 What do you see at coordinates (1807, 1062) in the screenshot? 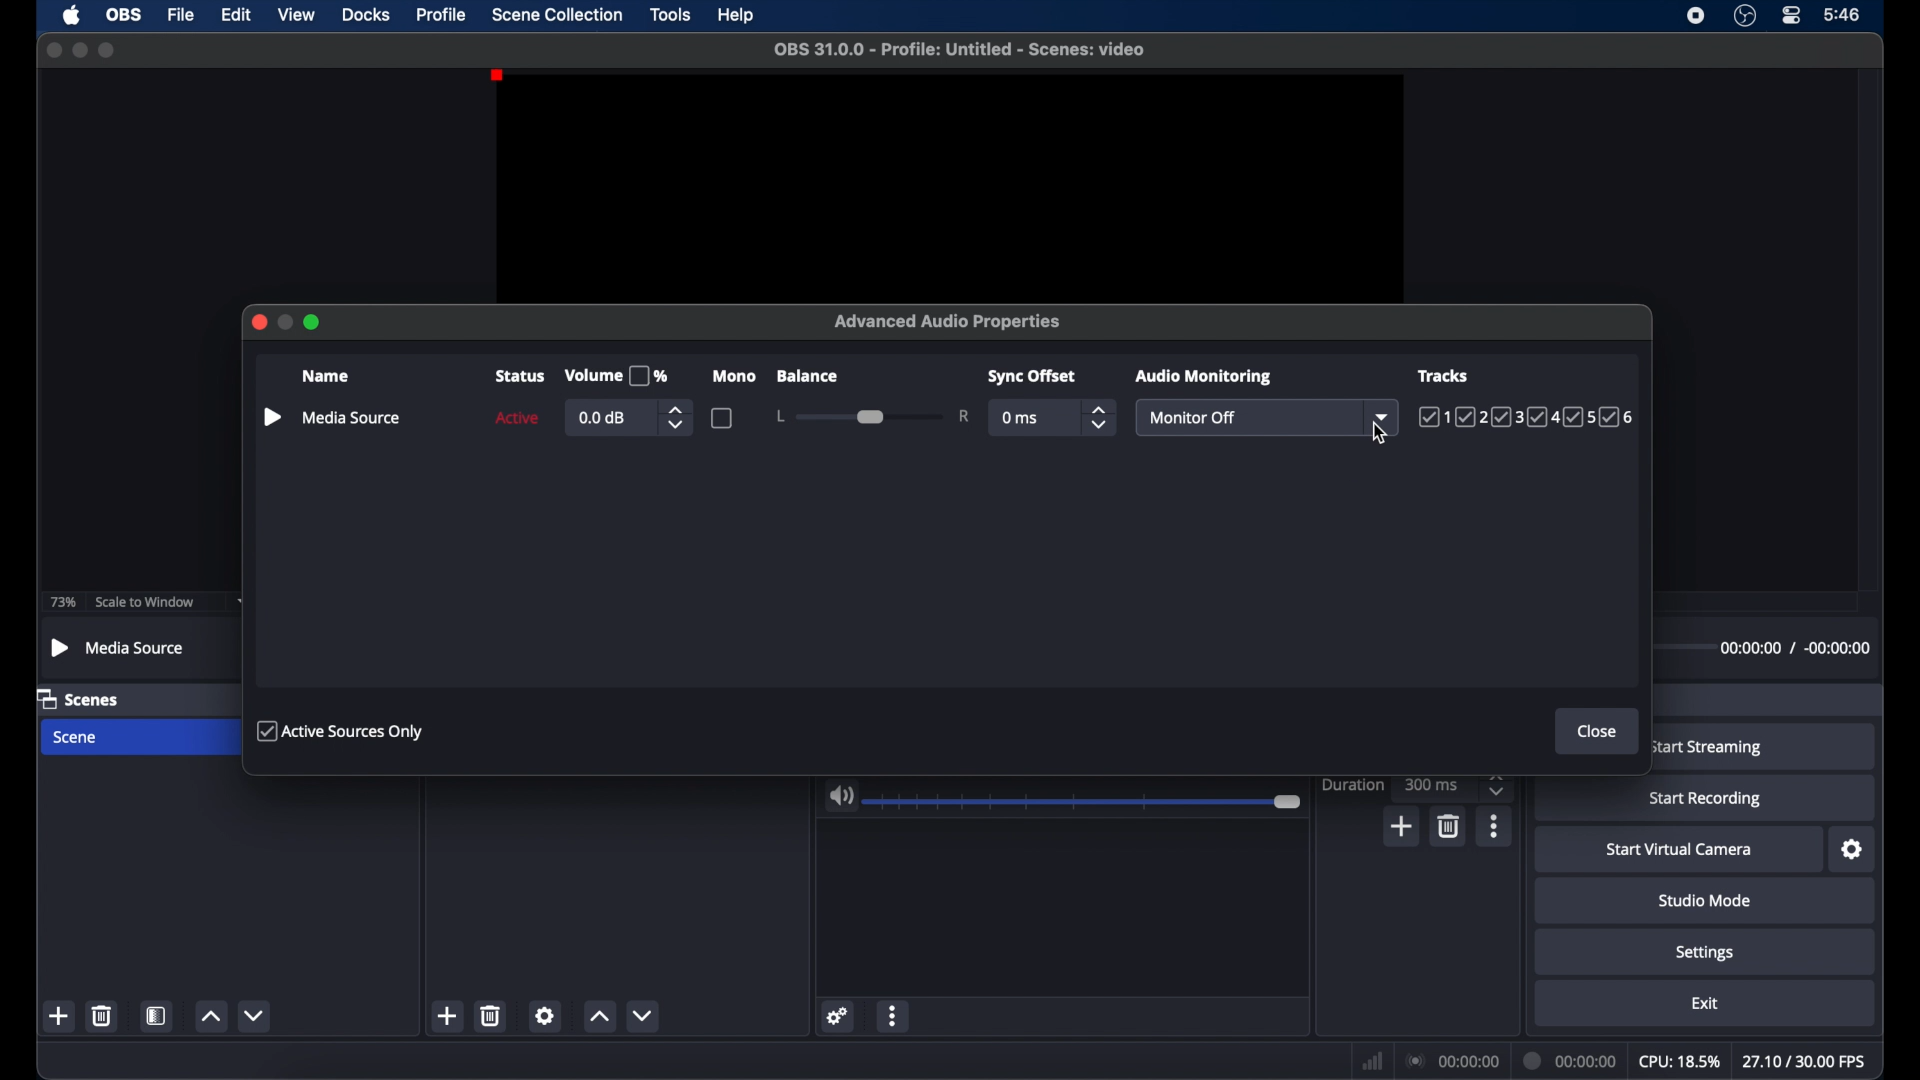
I see `fps` at bounding box center [1807, 1062].